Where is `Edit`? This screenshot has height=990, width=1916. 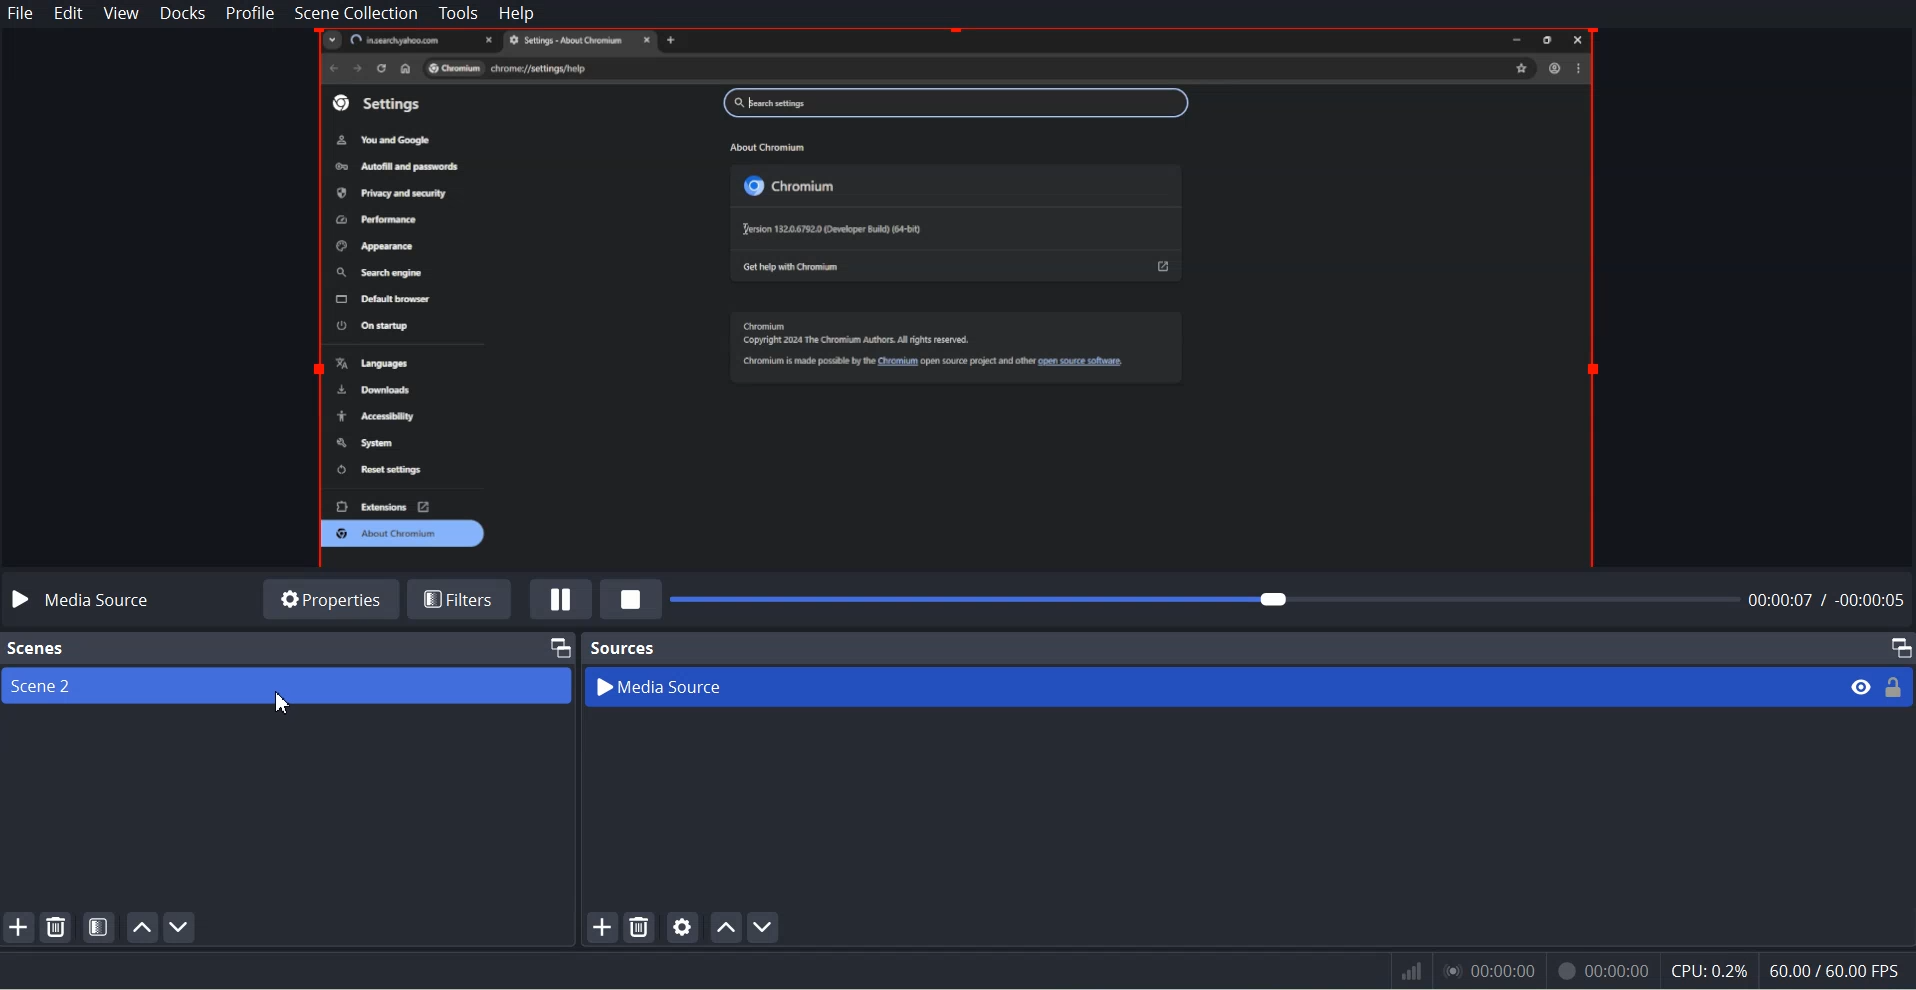 Edit is located at coordinates (66, 13).